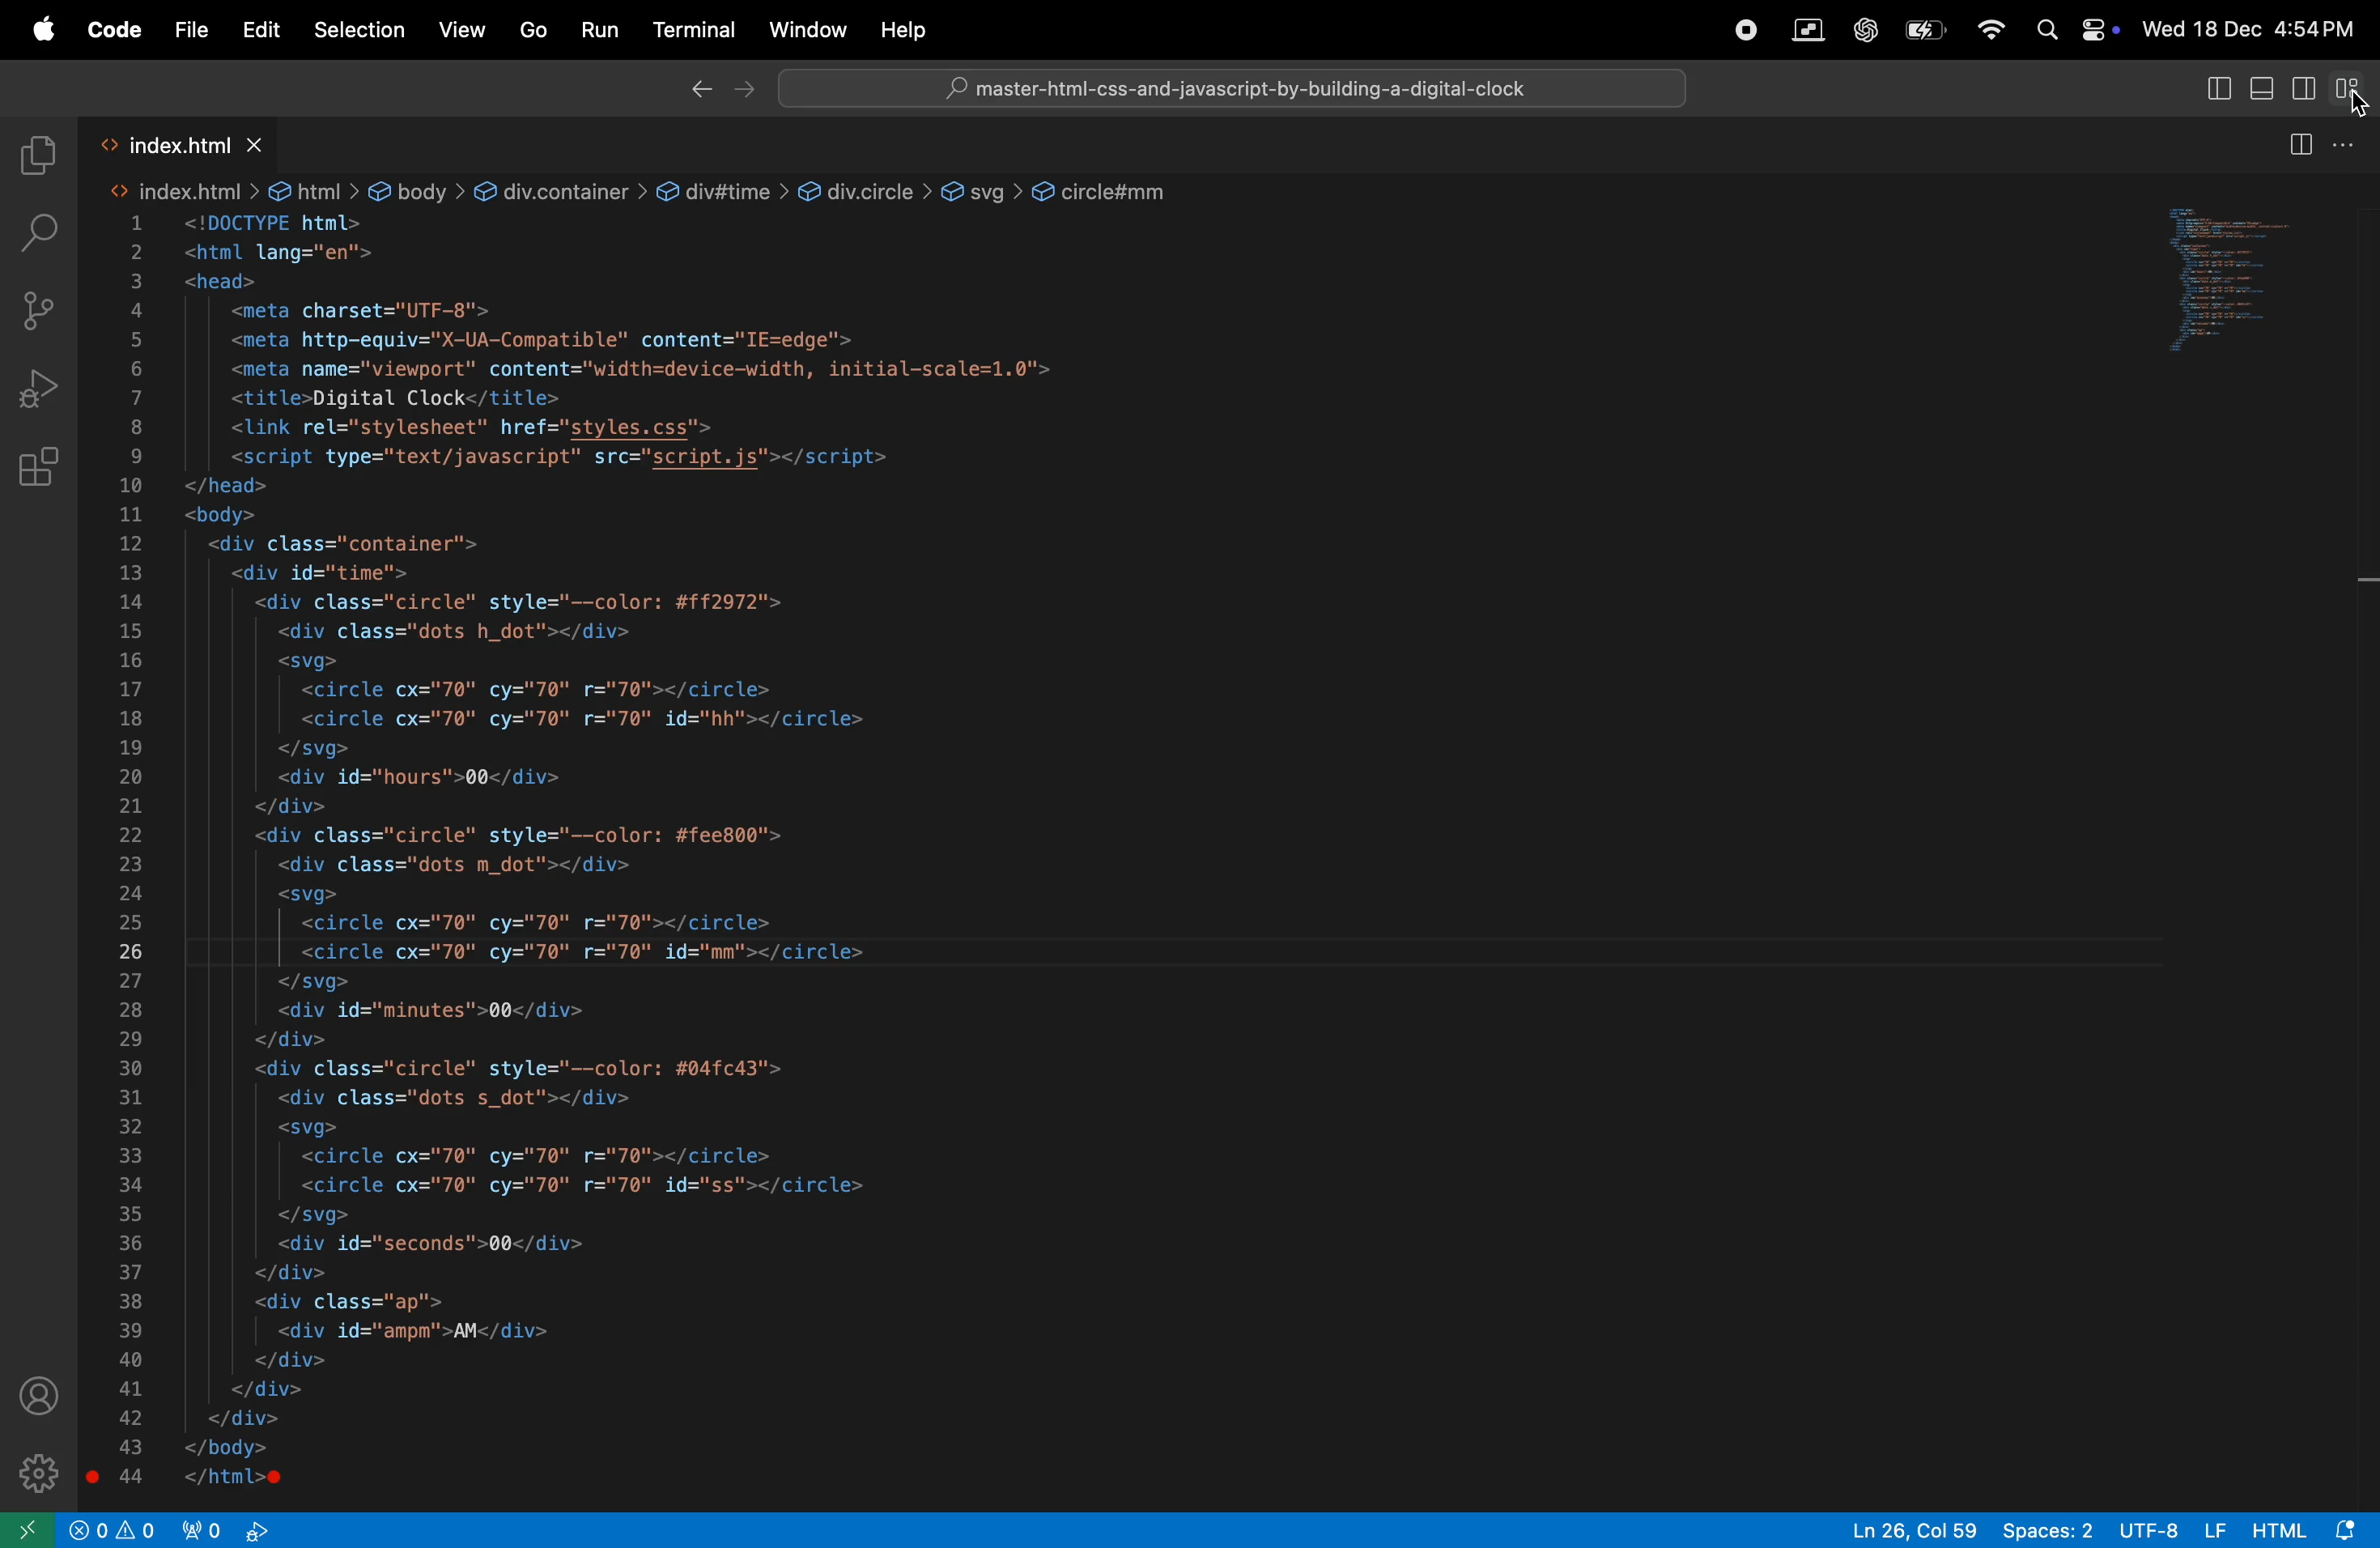 This screenshot has height=1548, width=2380. I want to click on apple menu, so click(41, 30).